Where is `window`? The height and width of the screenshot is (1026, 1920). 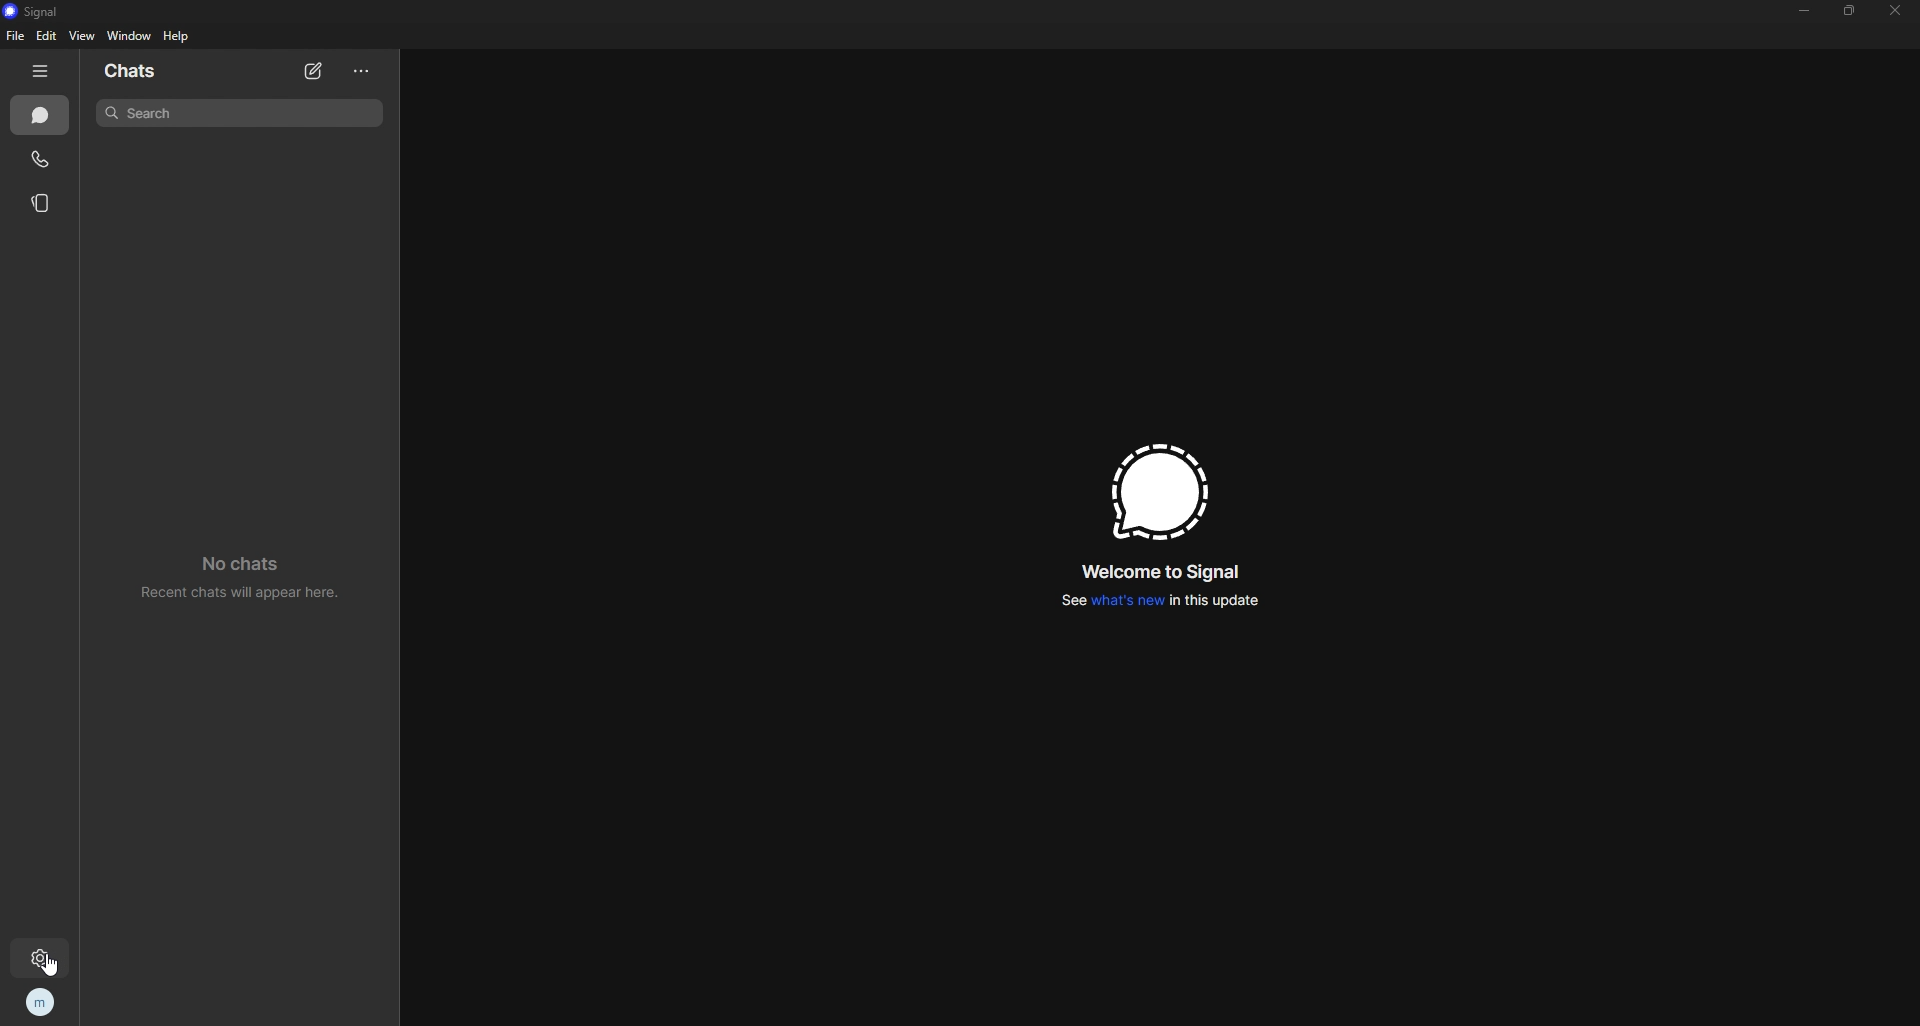
window is located at coordinates (129, 36).